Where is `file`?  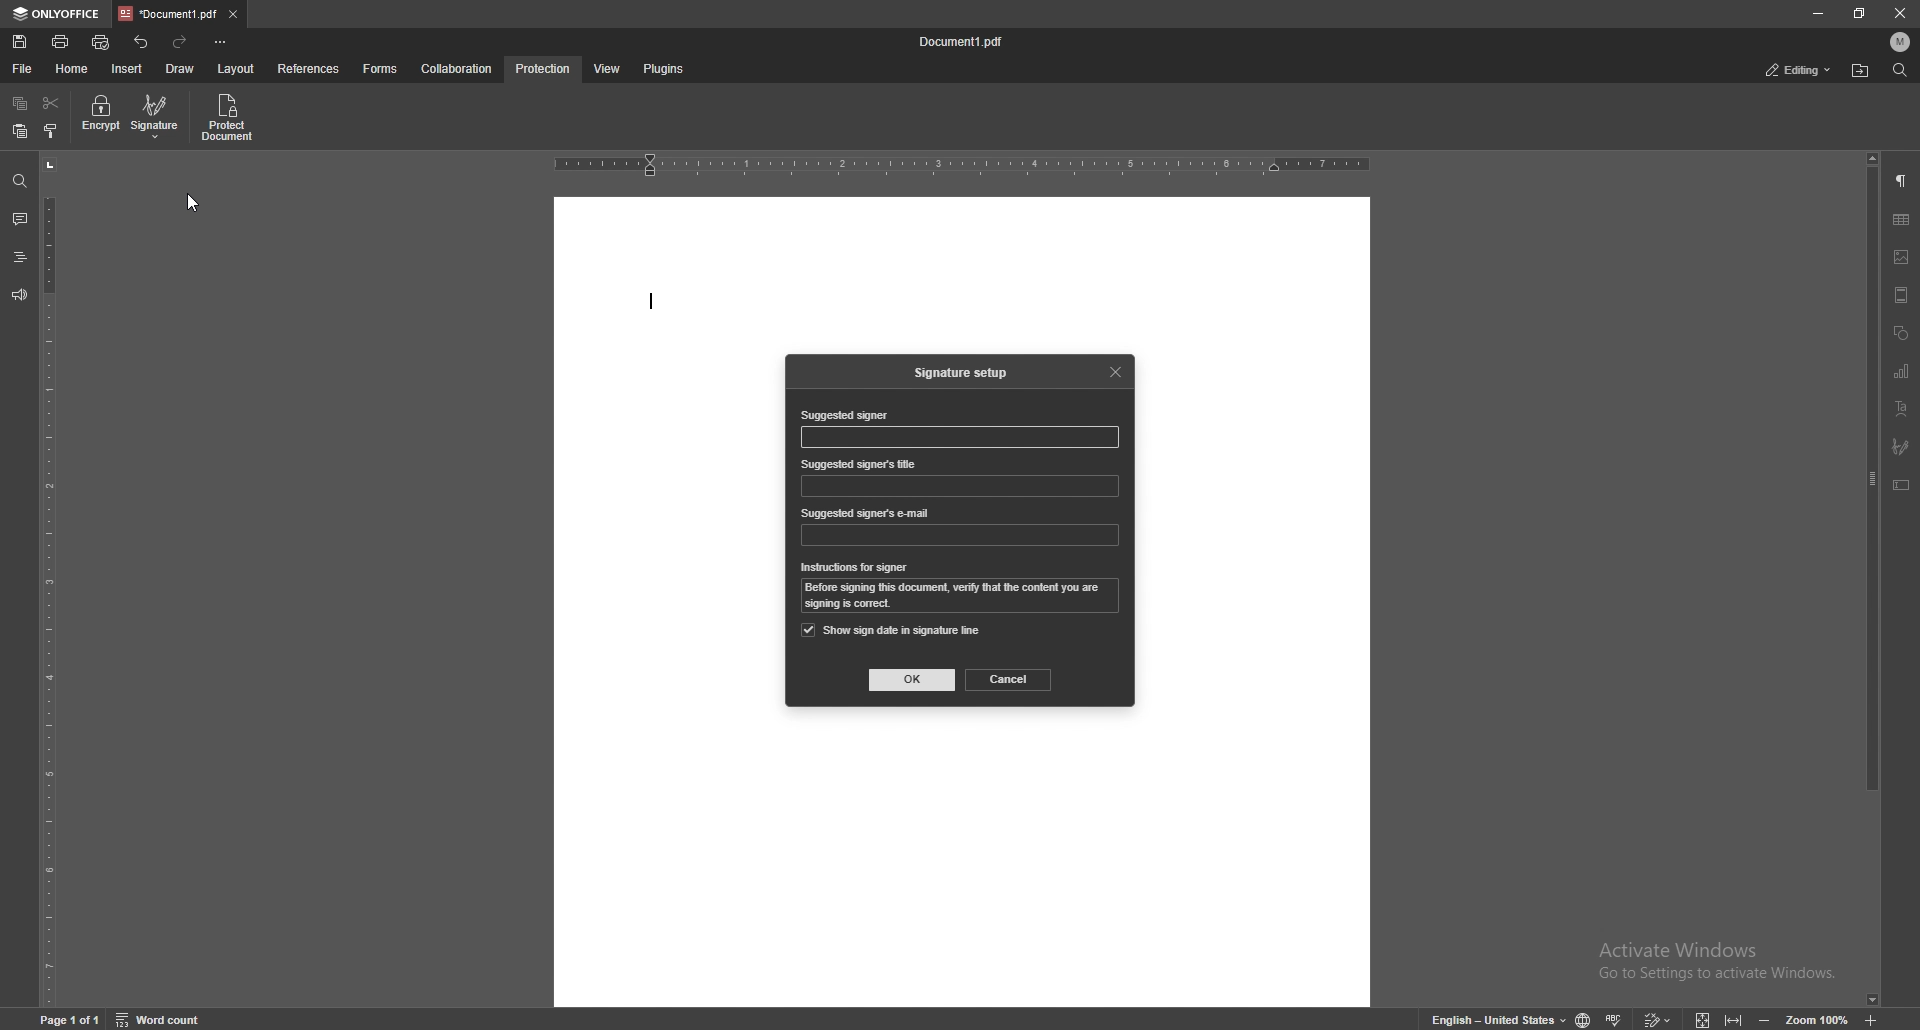
file is located at coordinates (24, 69).